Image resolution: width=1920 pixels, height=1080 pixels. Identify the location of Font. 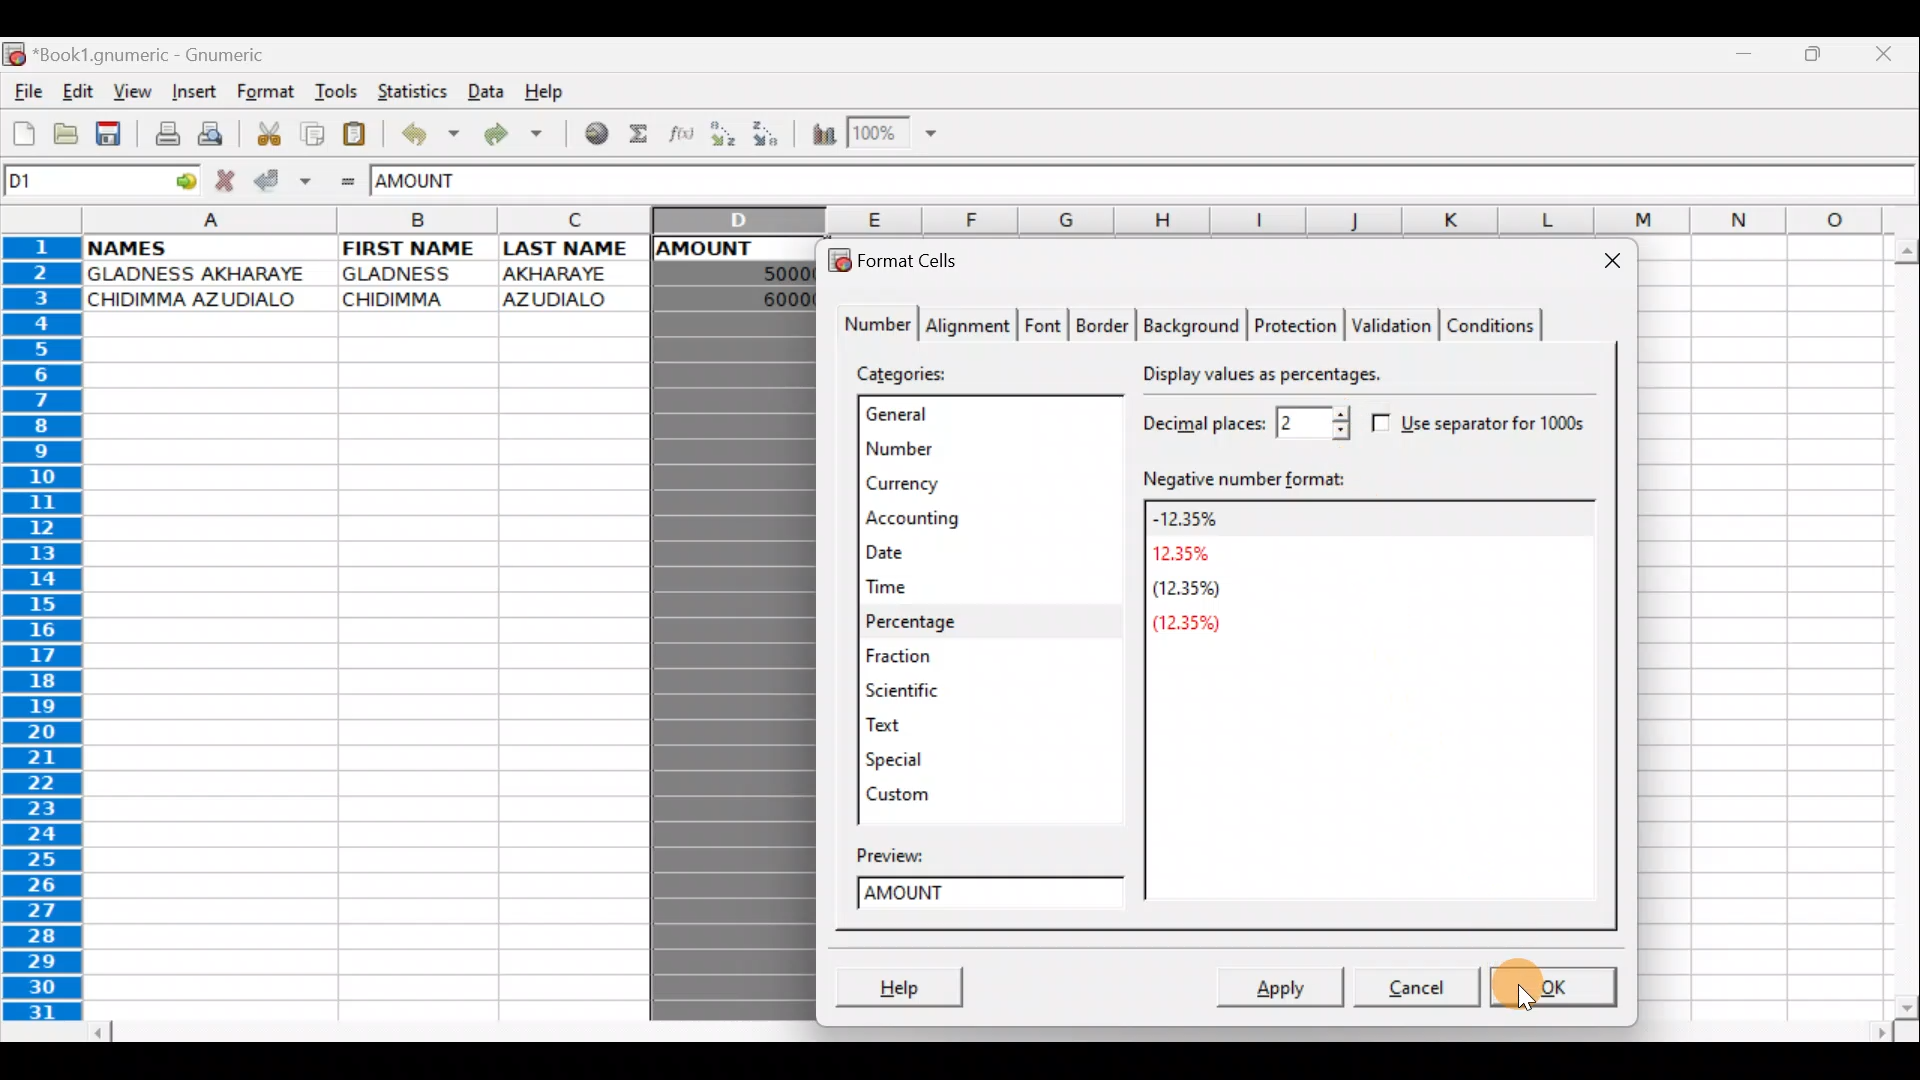
(1045, 323).